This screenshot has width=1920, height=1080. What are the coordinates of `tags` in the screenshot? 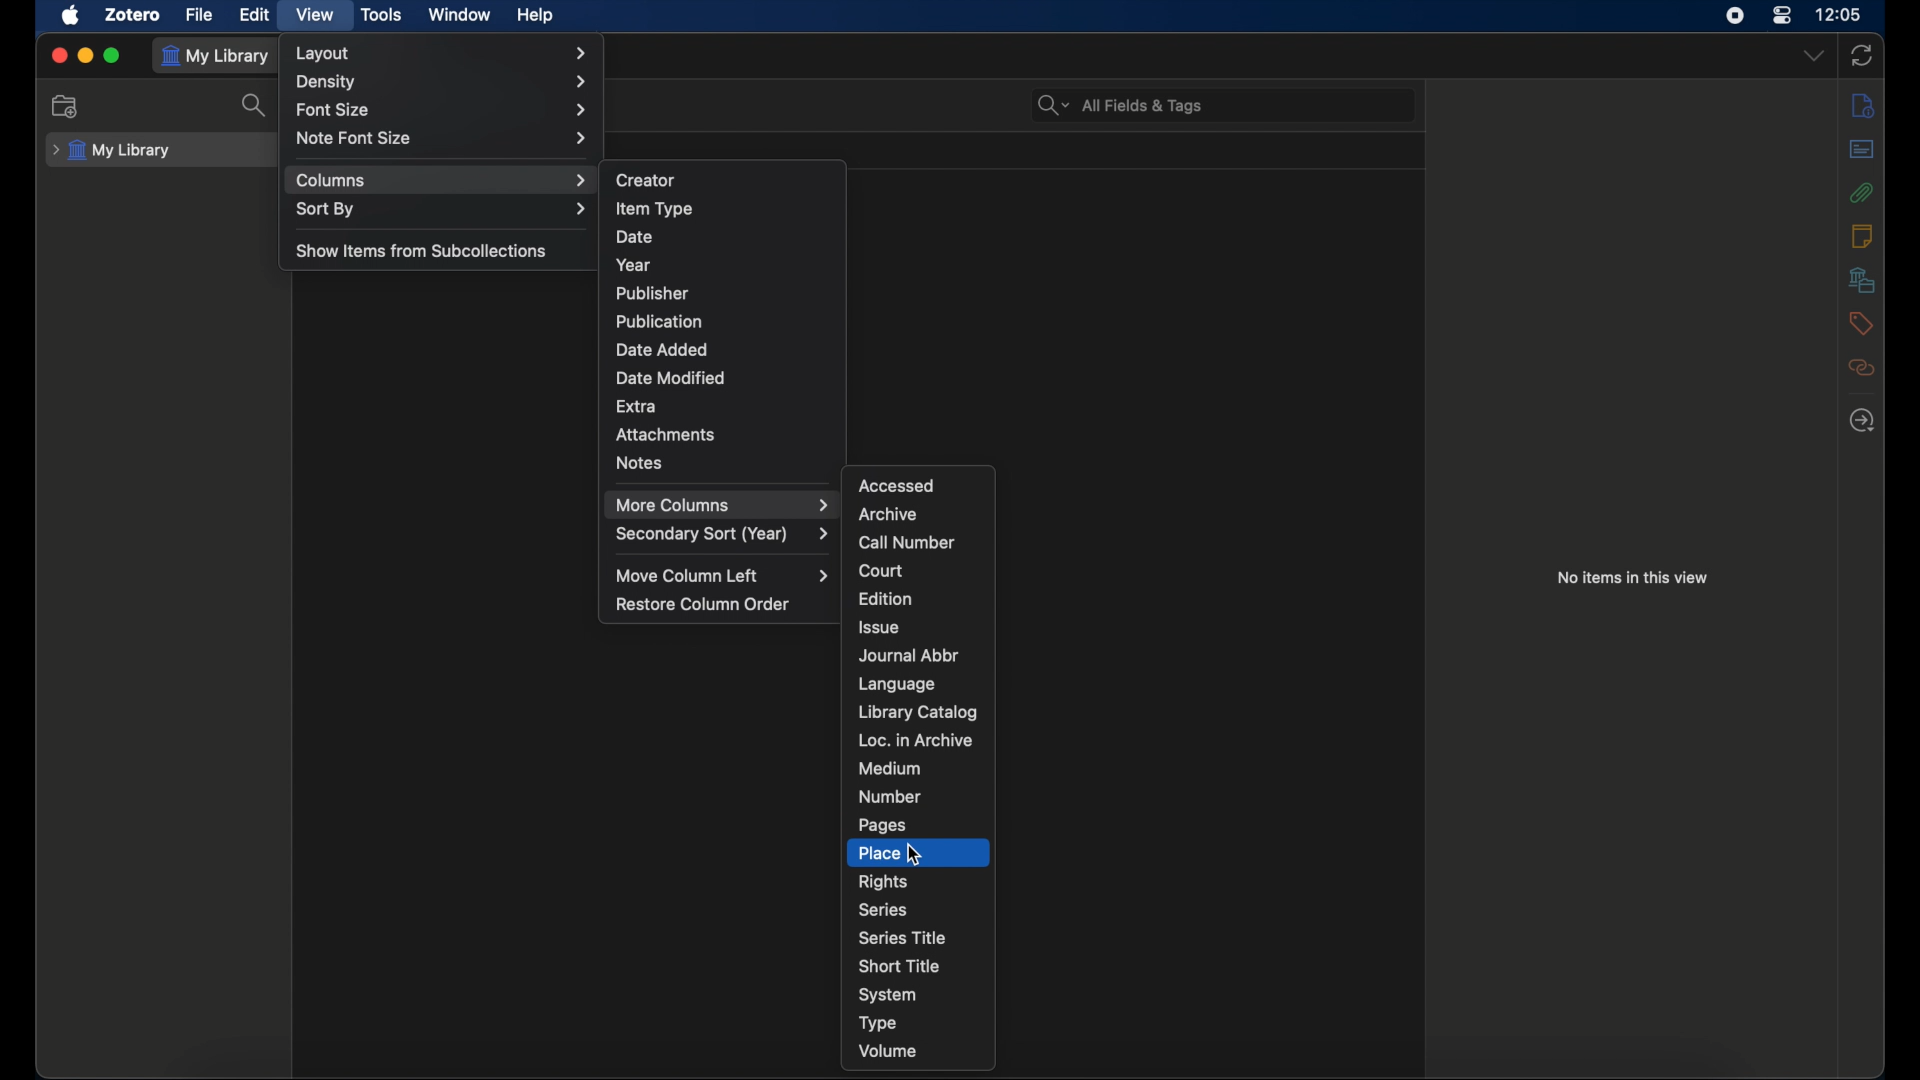 It's located at (1861, 322).